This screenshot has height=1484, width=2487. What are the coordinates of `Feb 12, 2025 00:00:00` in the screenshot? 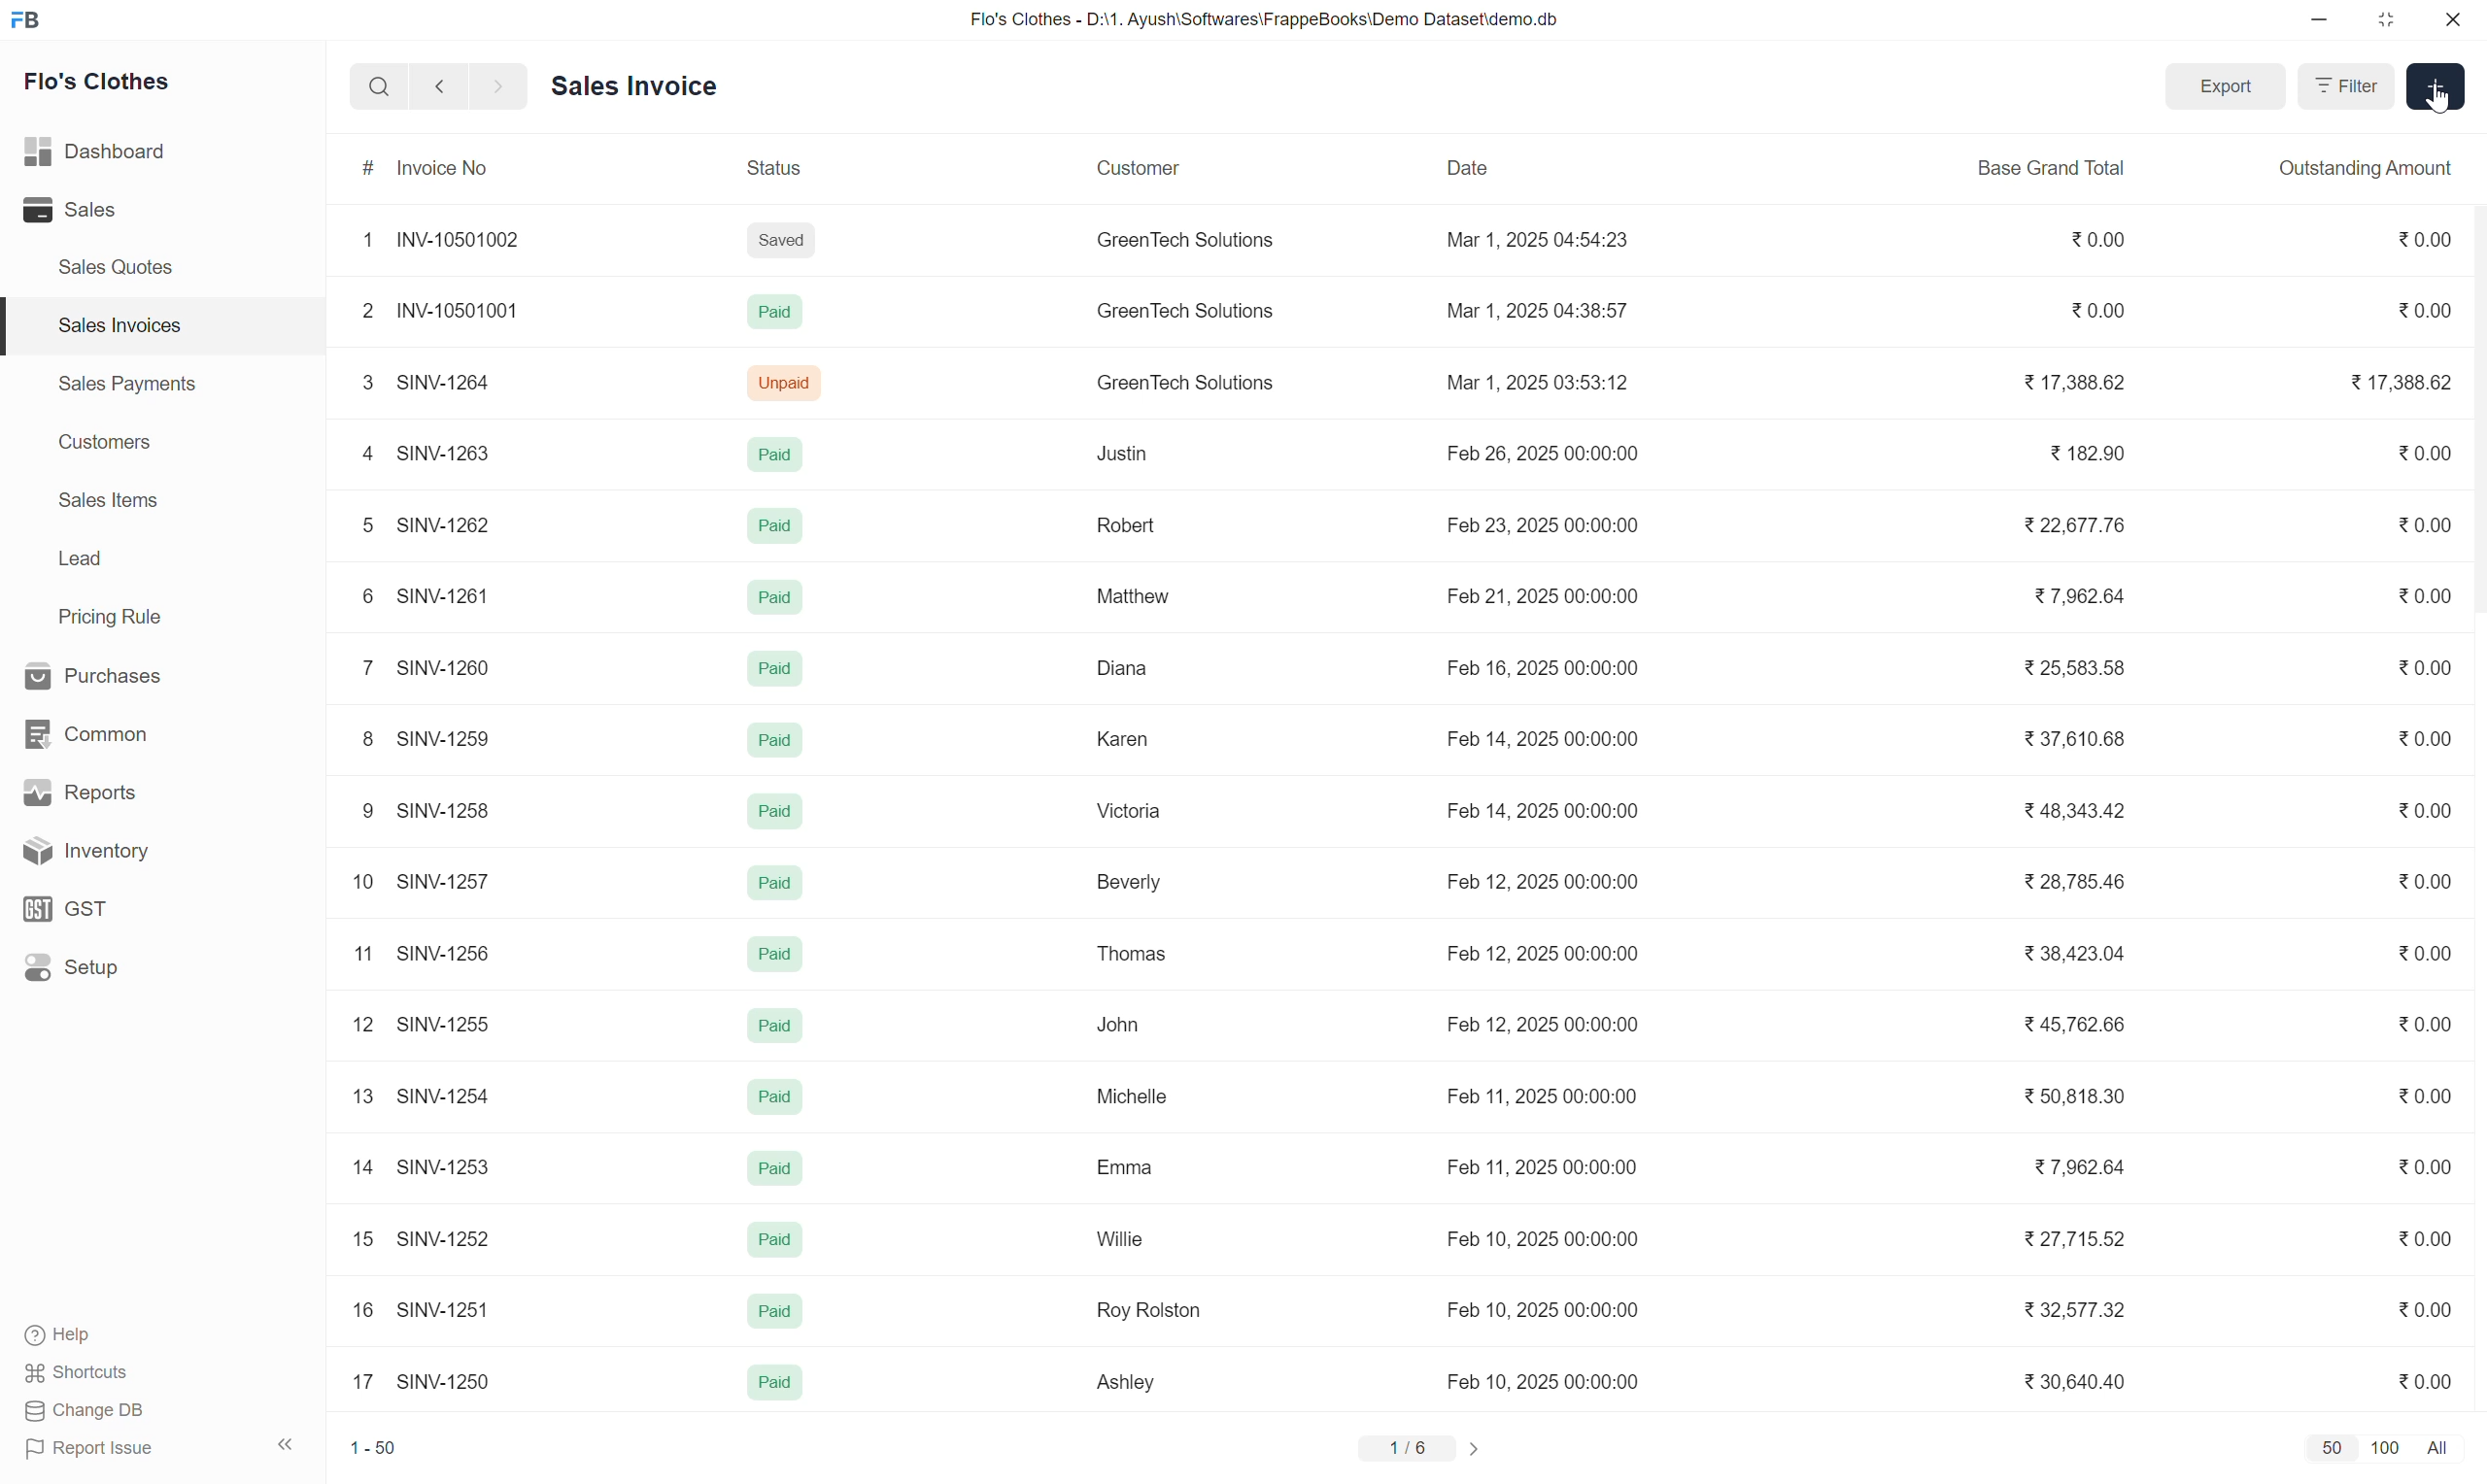 It's located at (1544, 1025).